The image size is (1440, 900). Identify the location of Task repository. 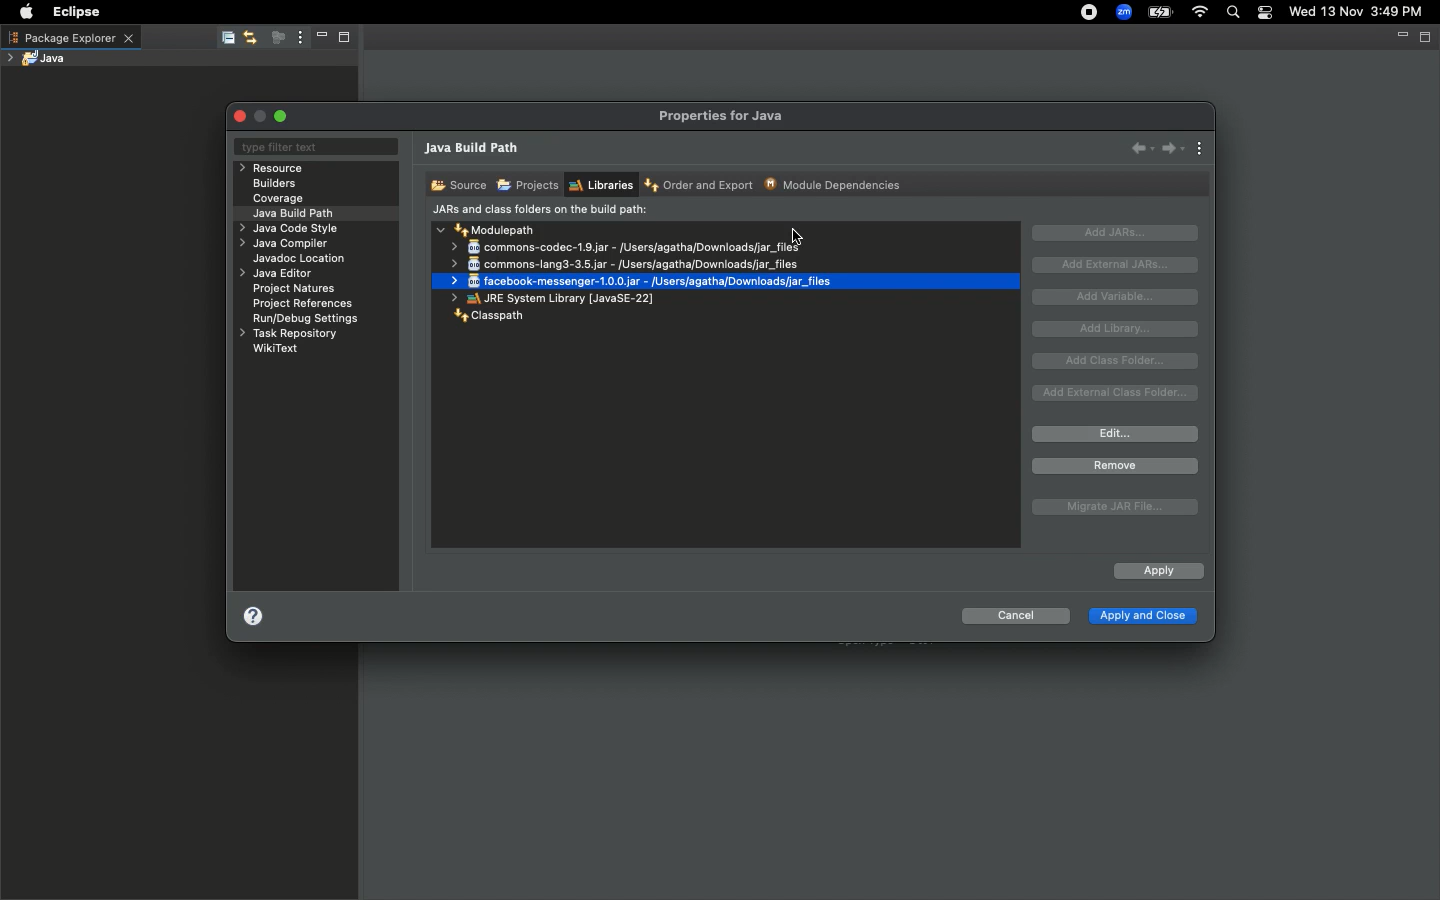
(287, 334).